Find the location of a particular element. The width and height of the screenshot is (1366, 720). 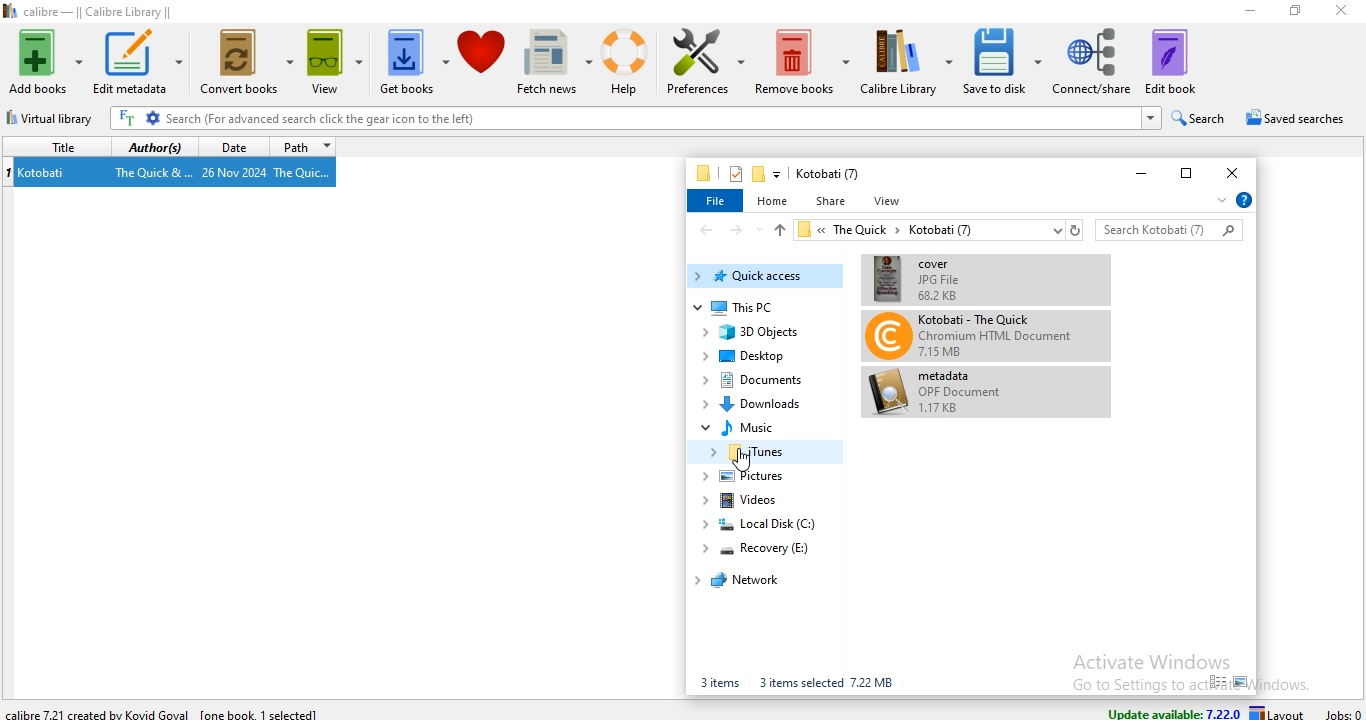

search bar is located at coordinates (1169, 228).